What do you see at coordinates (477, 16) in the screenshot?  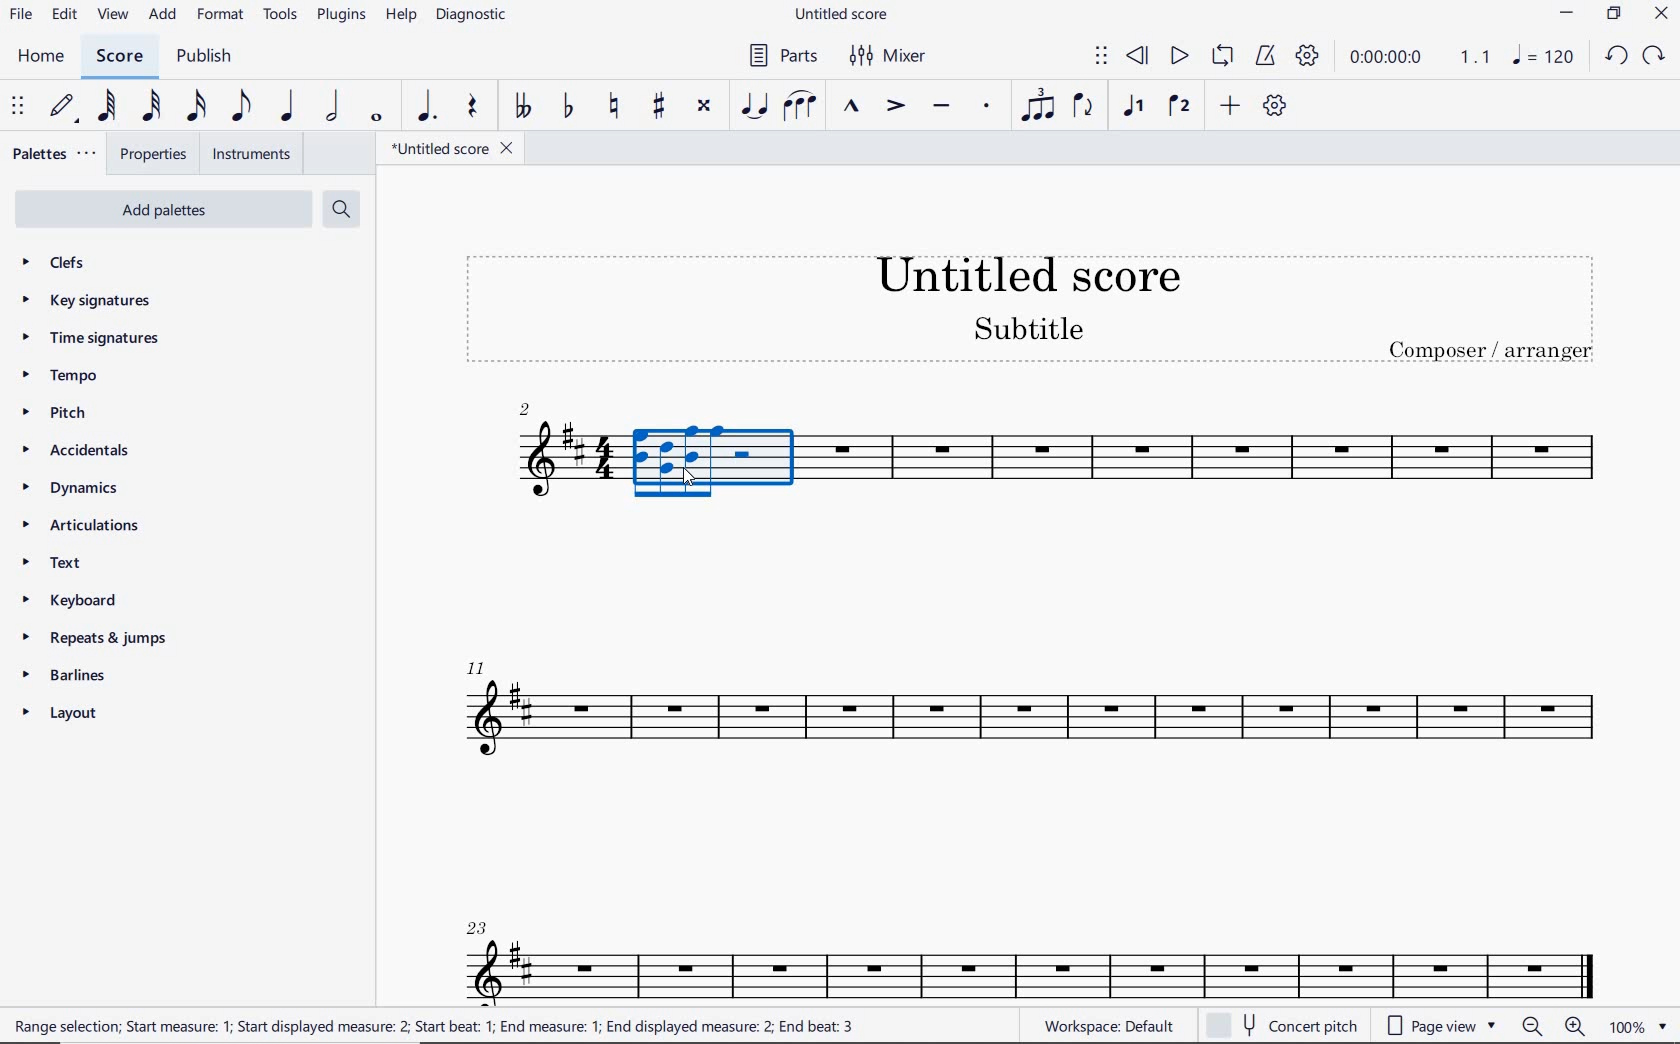 I see `DIAGNOSTIC` at bounding box center [477, 16].